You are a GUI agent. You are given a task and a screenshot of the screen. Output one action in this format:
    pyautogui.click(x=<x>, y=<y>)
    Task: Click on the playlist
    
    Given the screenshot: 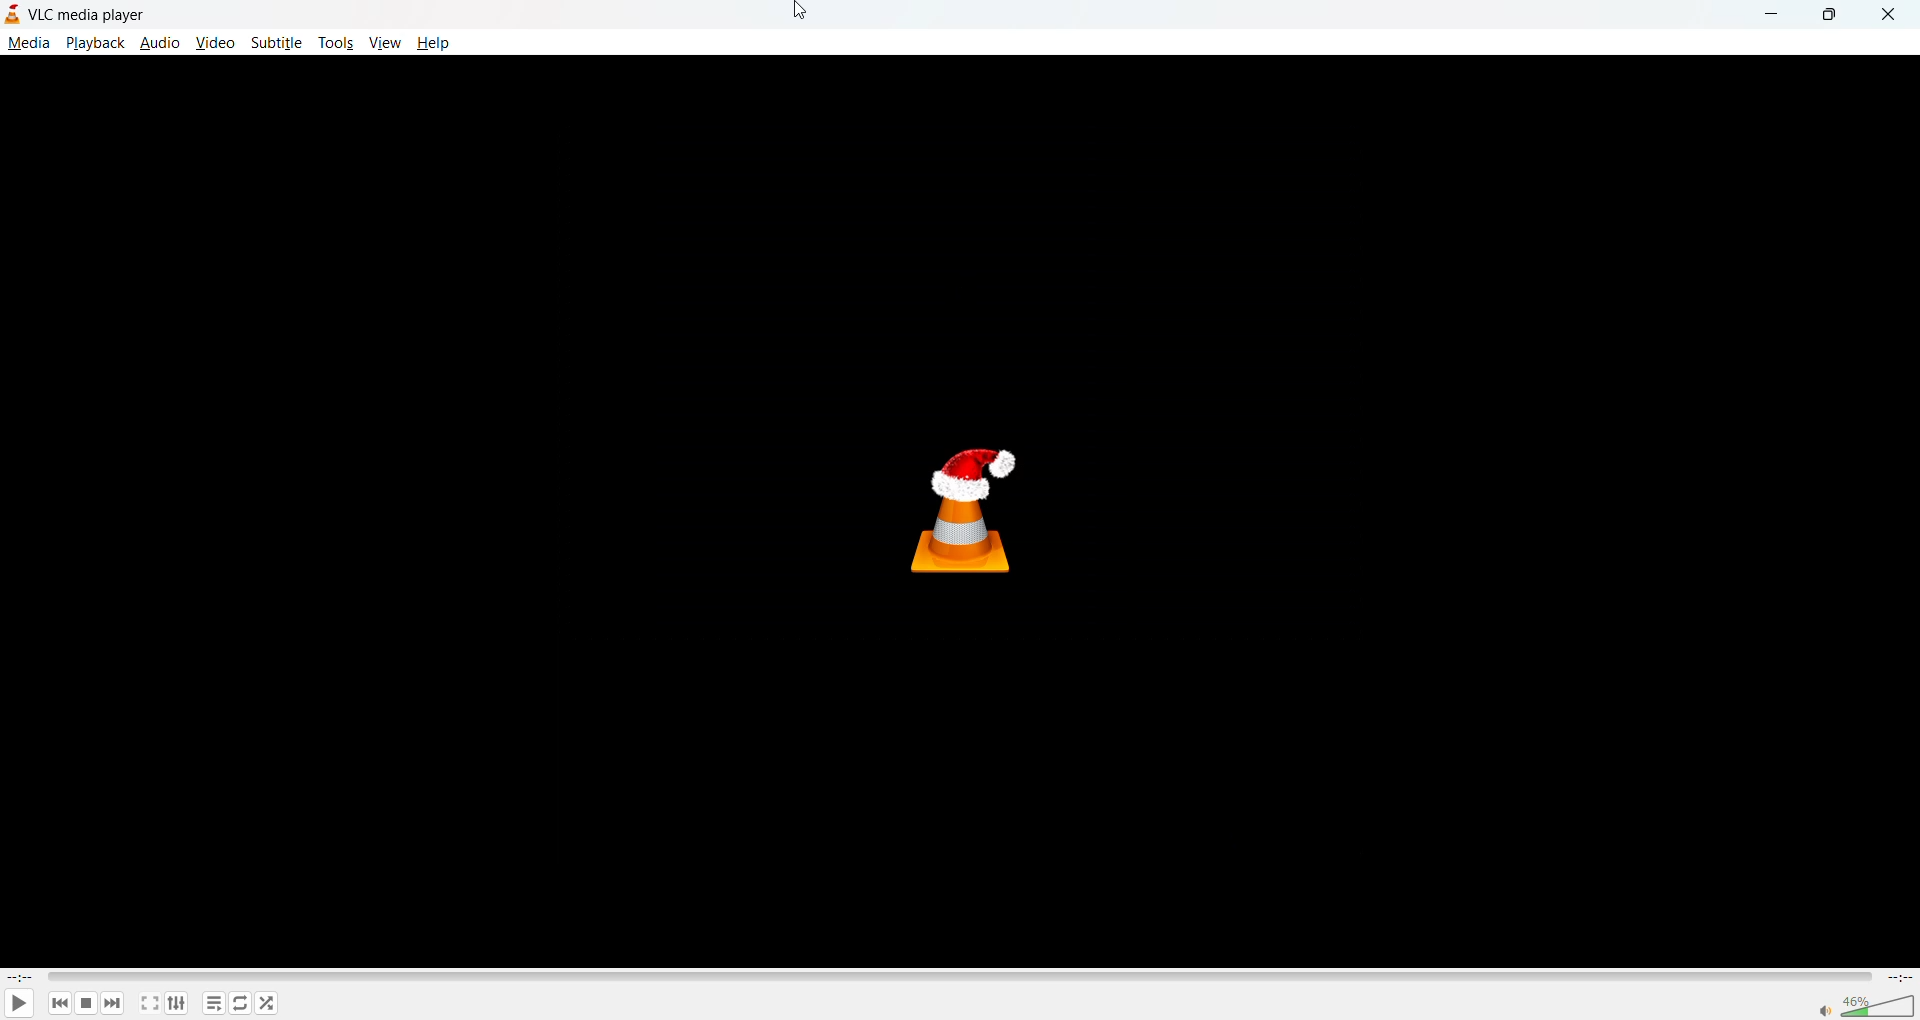 What is the action you would take?
    pyautogui.click(x=215, y=1003)
    